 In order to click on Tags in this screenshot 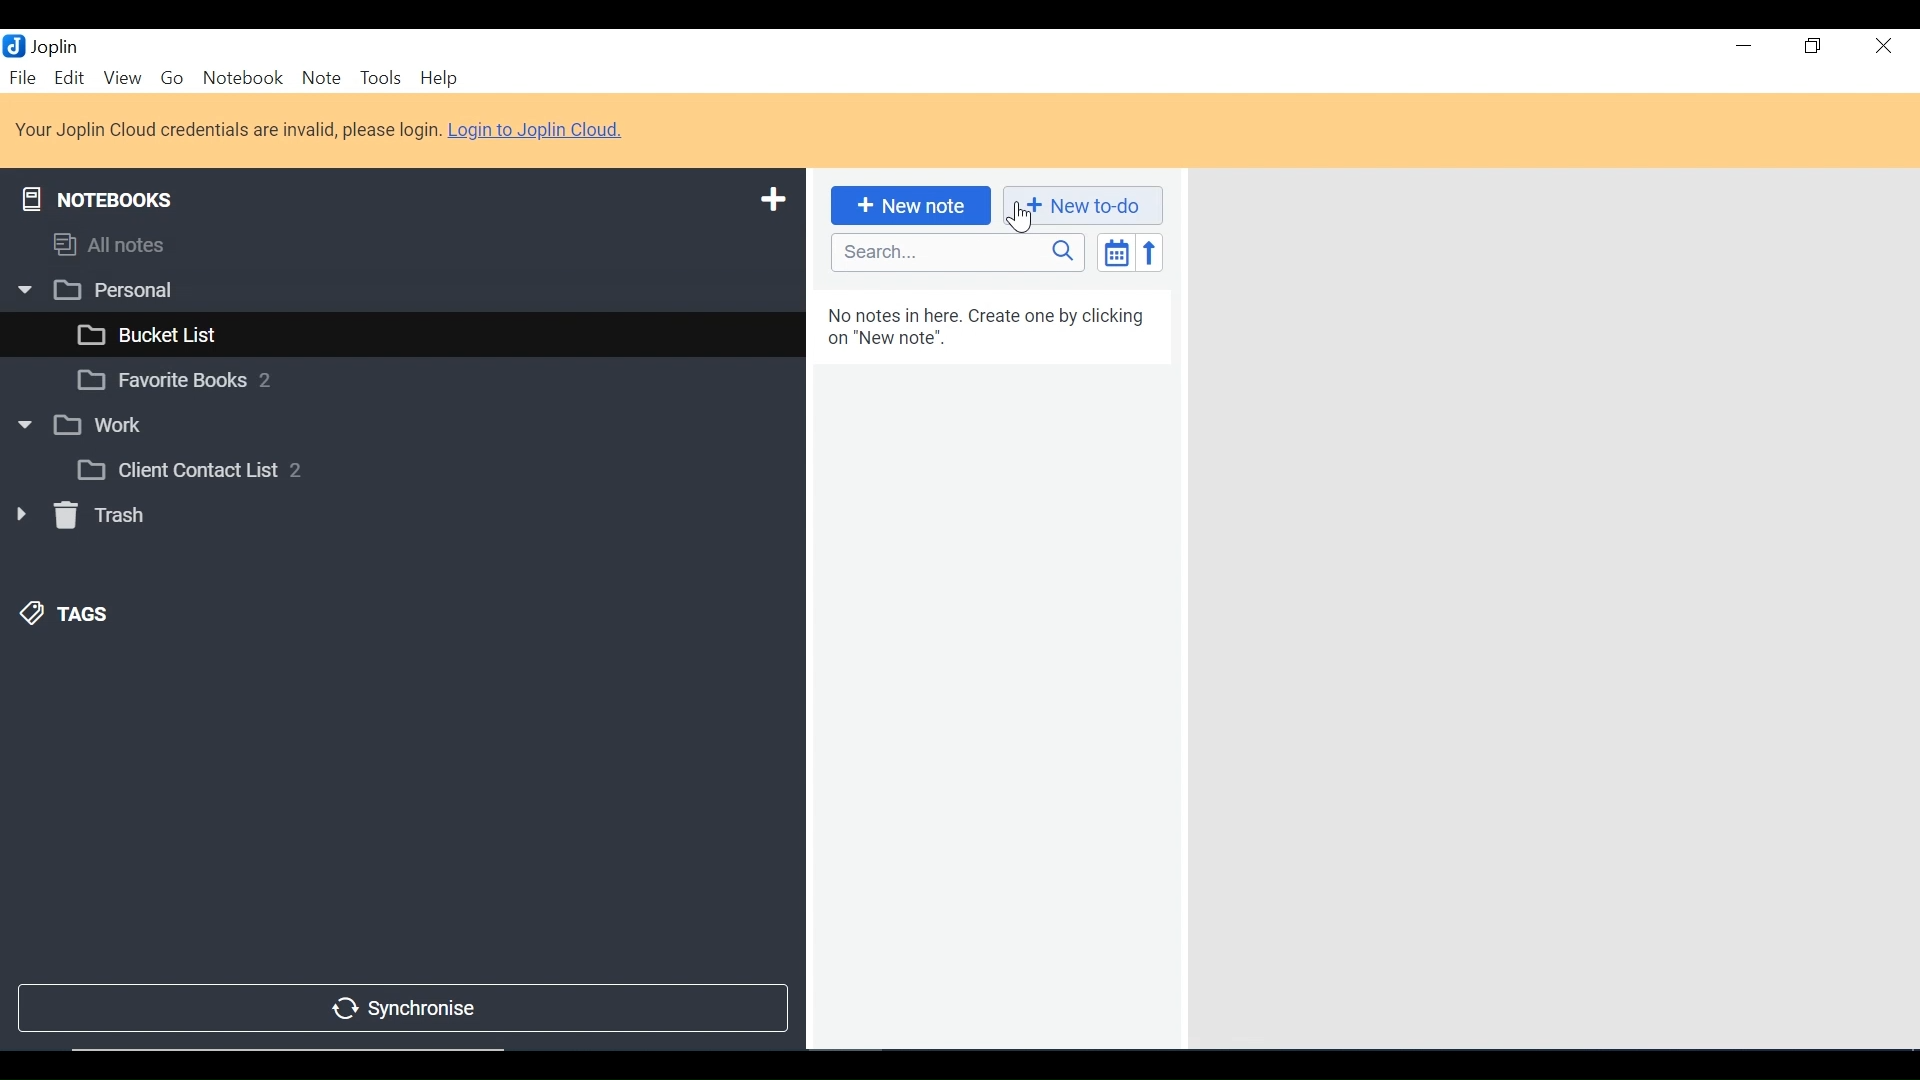, I will do `click(66, 613)`.